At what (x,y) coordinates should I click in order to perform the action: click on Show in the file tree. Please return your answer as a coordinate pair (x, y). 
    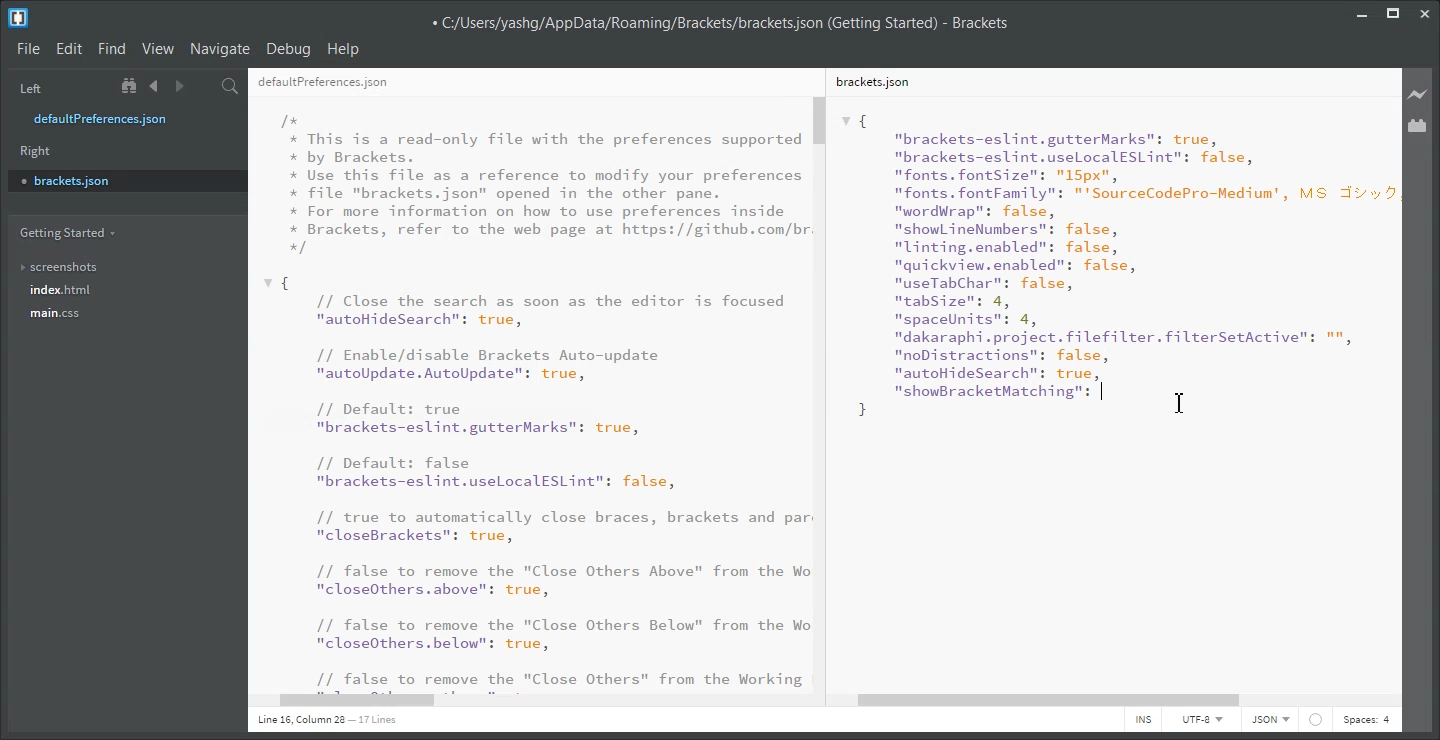
    Looking at the image, I should click on (131, 86).